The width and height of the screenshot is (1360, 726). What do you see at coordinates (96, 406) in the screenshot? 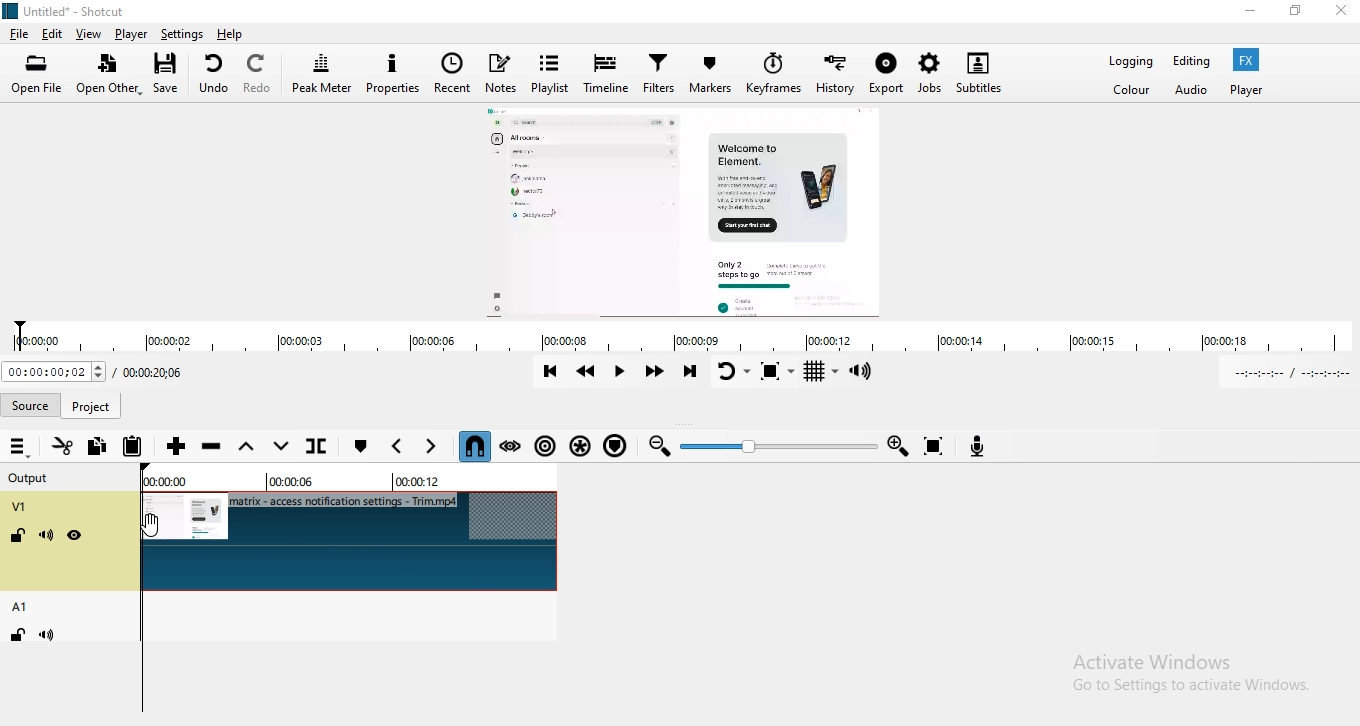
I see `project` at bounding box center [96, 406].